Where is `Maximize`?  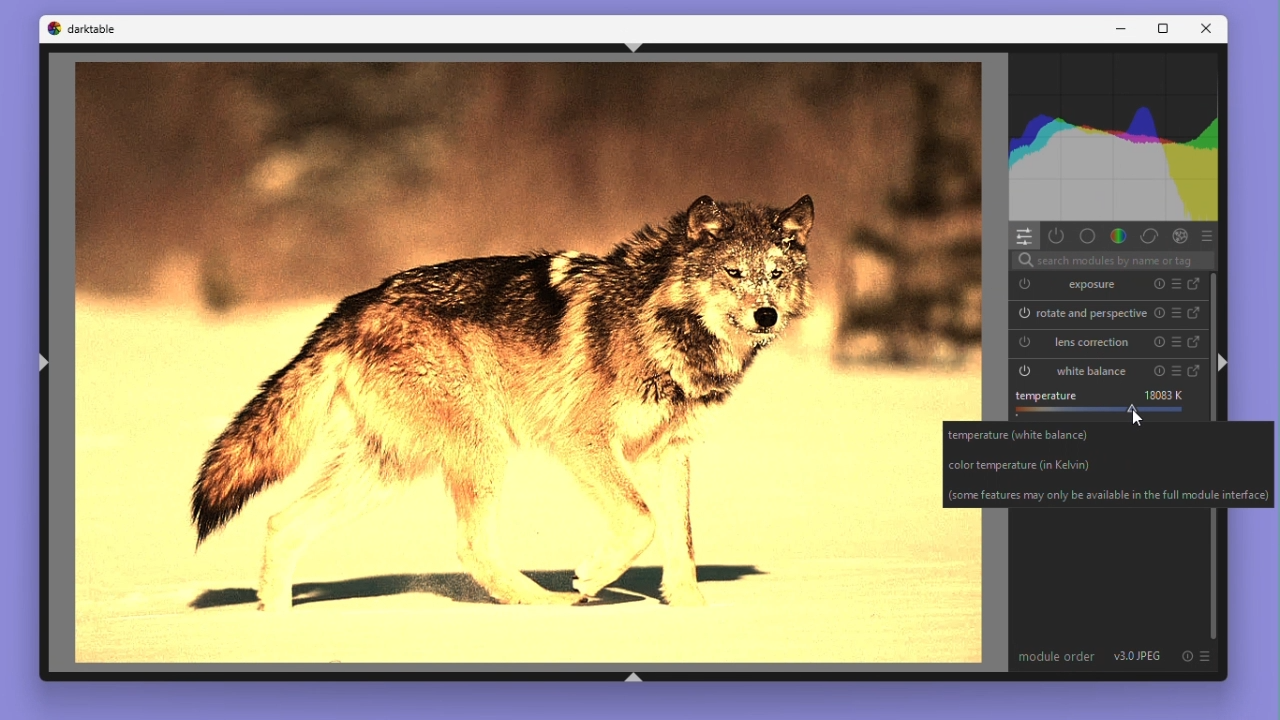
Maximize is located at coordinates (1163, 28).